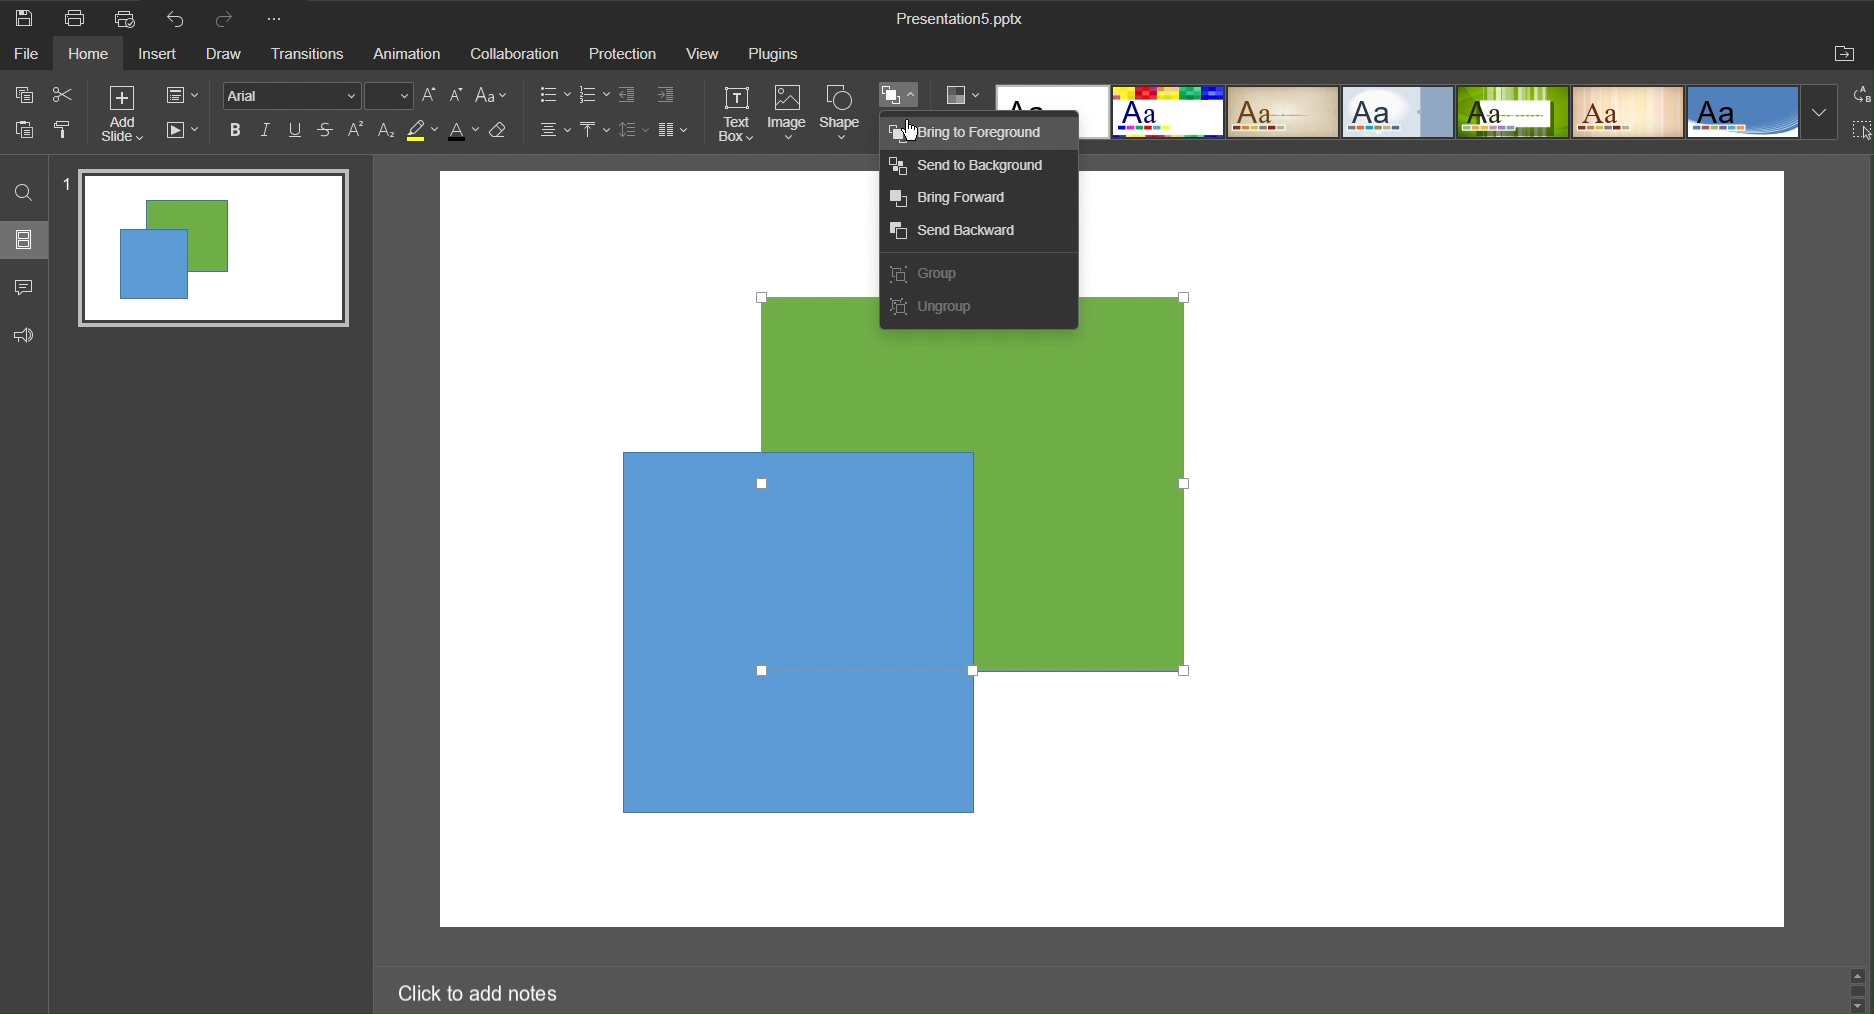 The image size is (1874, 1014). I want to click on increase Font Size, so click(432, 97).